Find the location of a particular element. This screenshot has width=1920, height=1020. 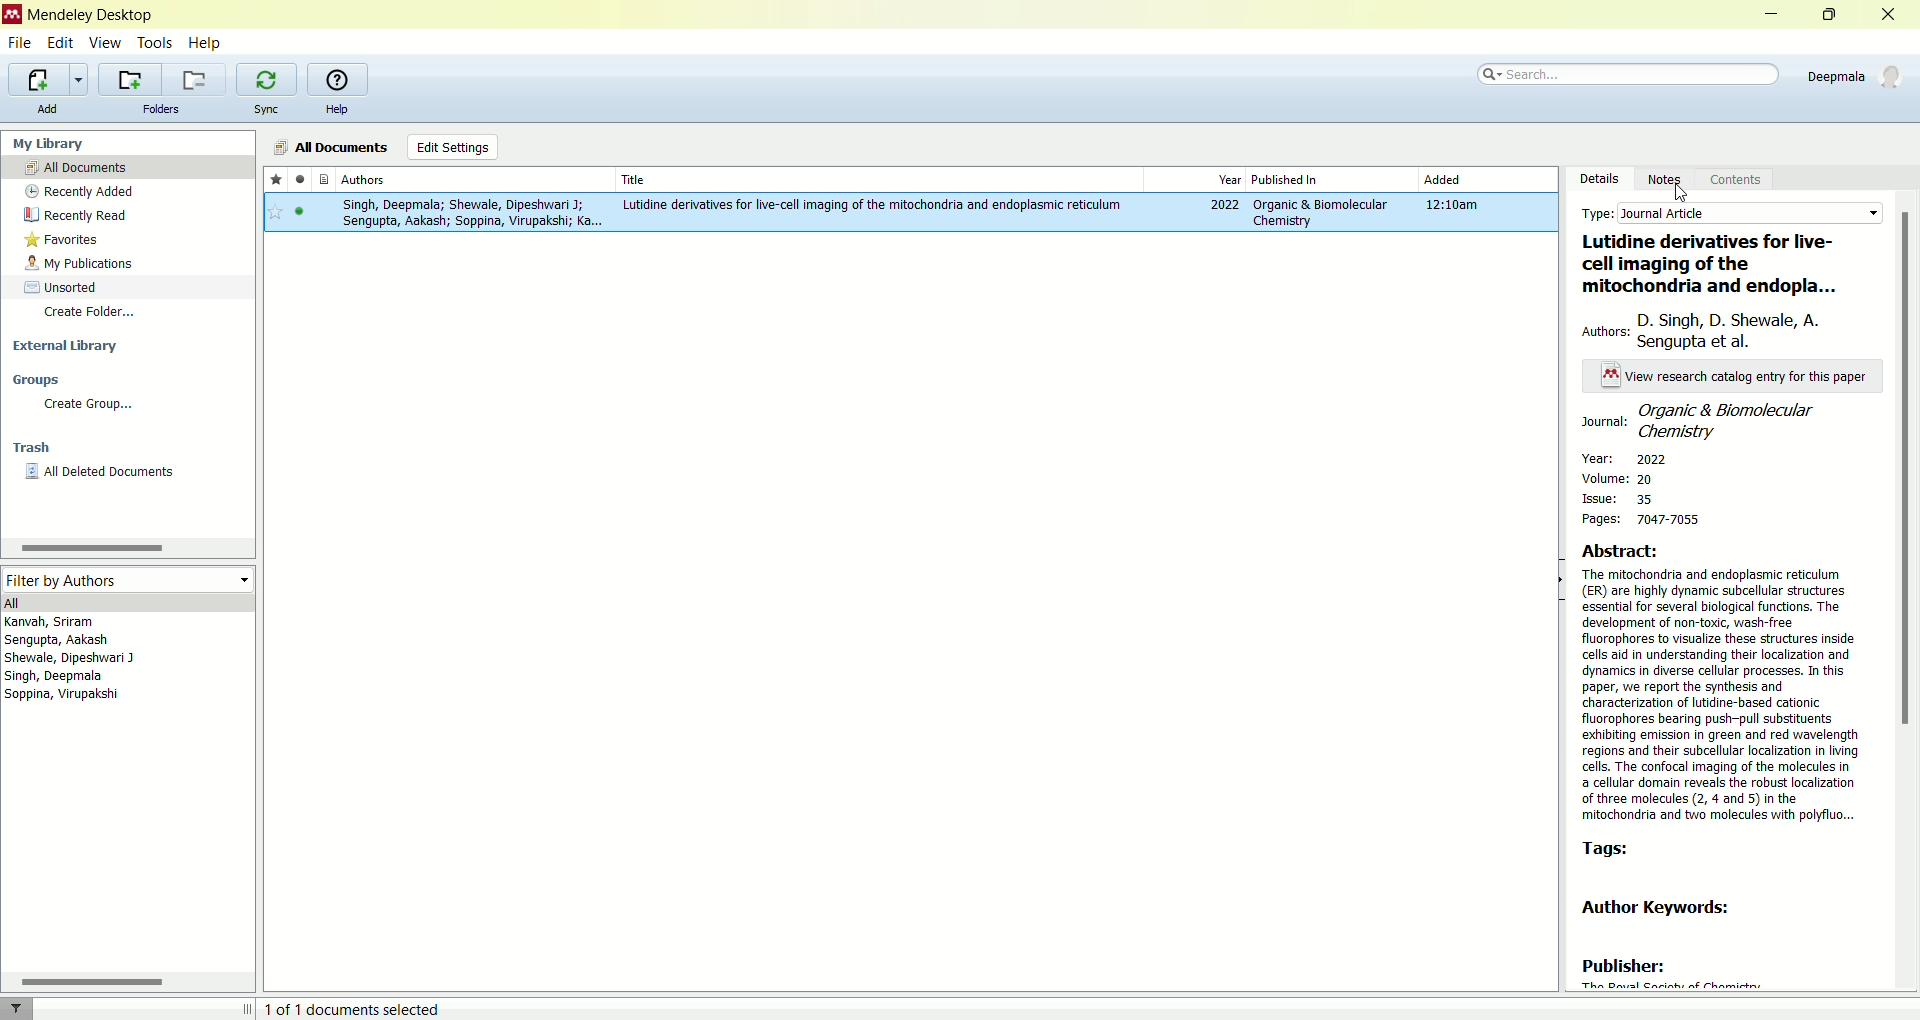

Singh, Deepmala; Shewale, Dipeshwari J; Sengupta, Aakash; Soppira, Virupakshi; Ka. is located at coordinates (469, 214).